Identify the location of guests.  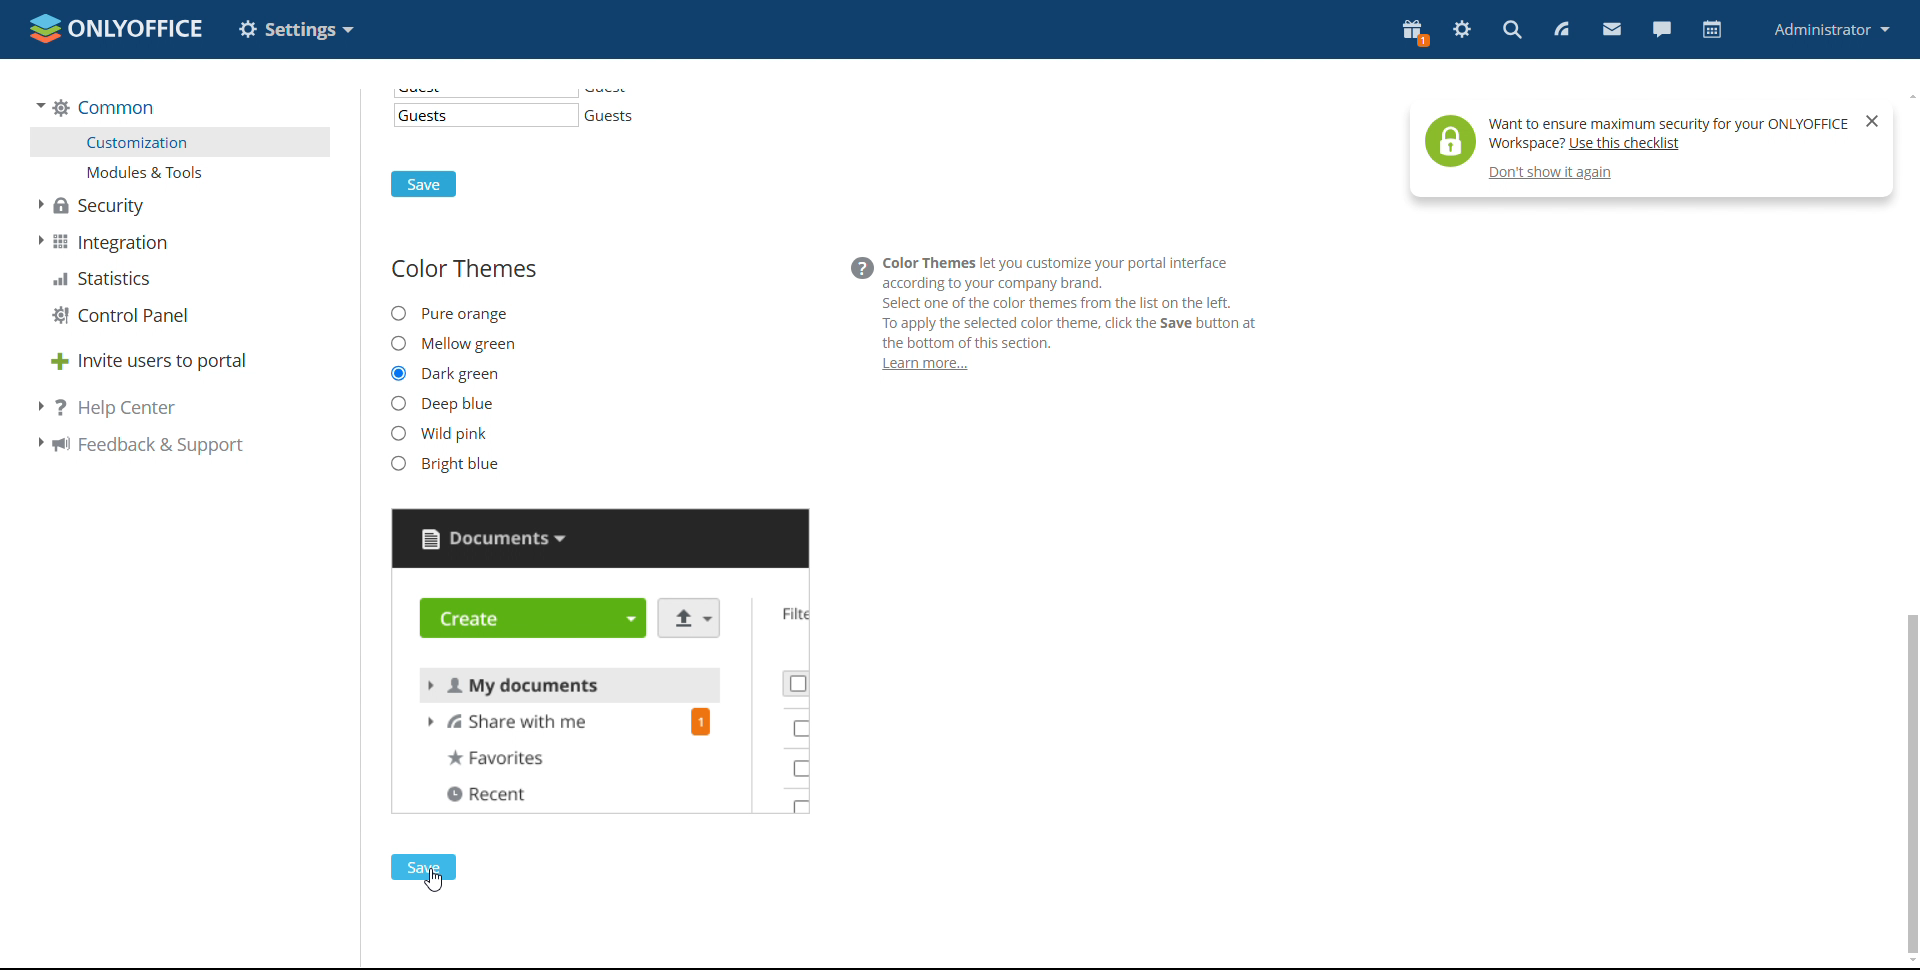
(618, 116).